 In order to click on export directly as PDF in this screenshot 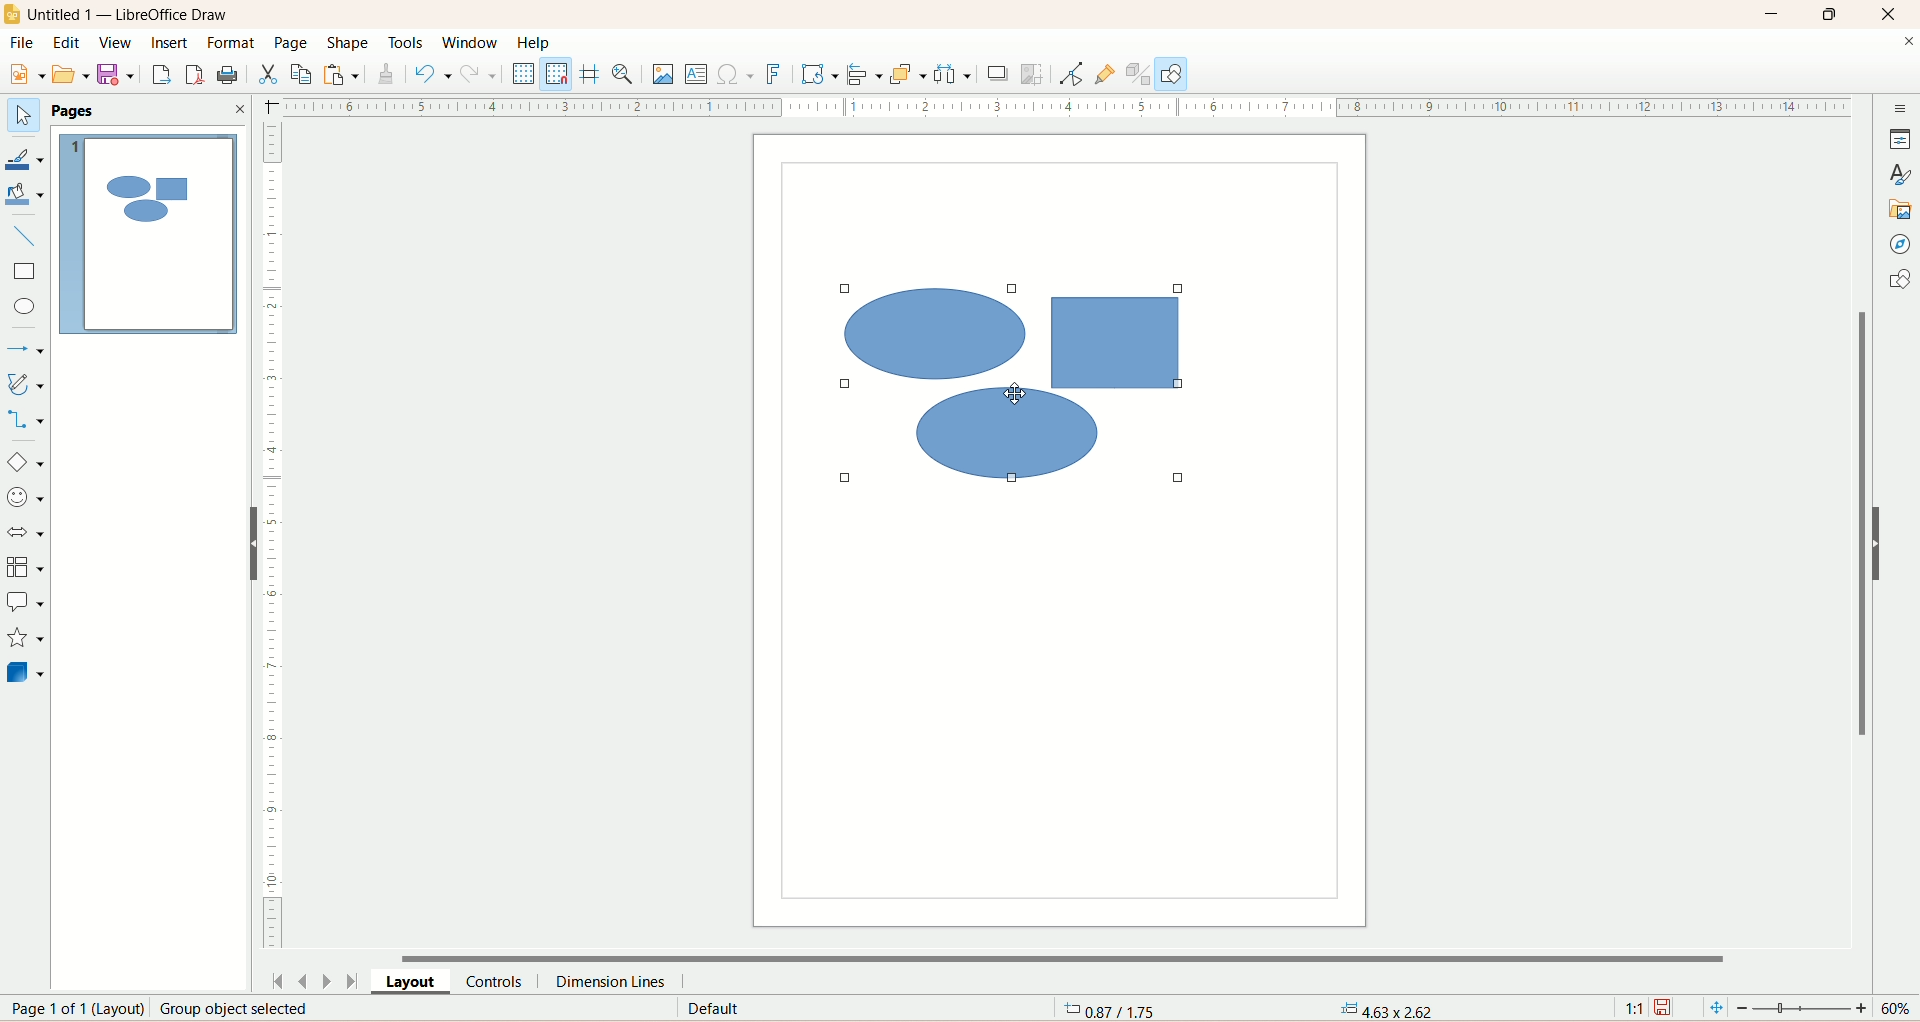, I will do `click(194, 74)`.